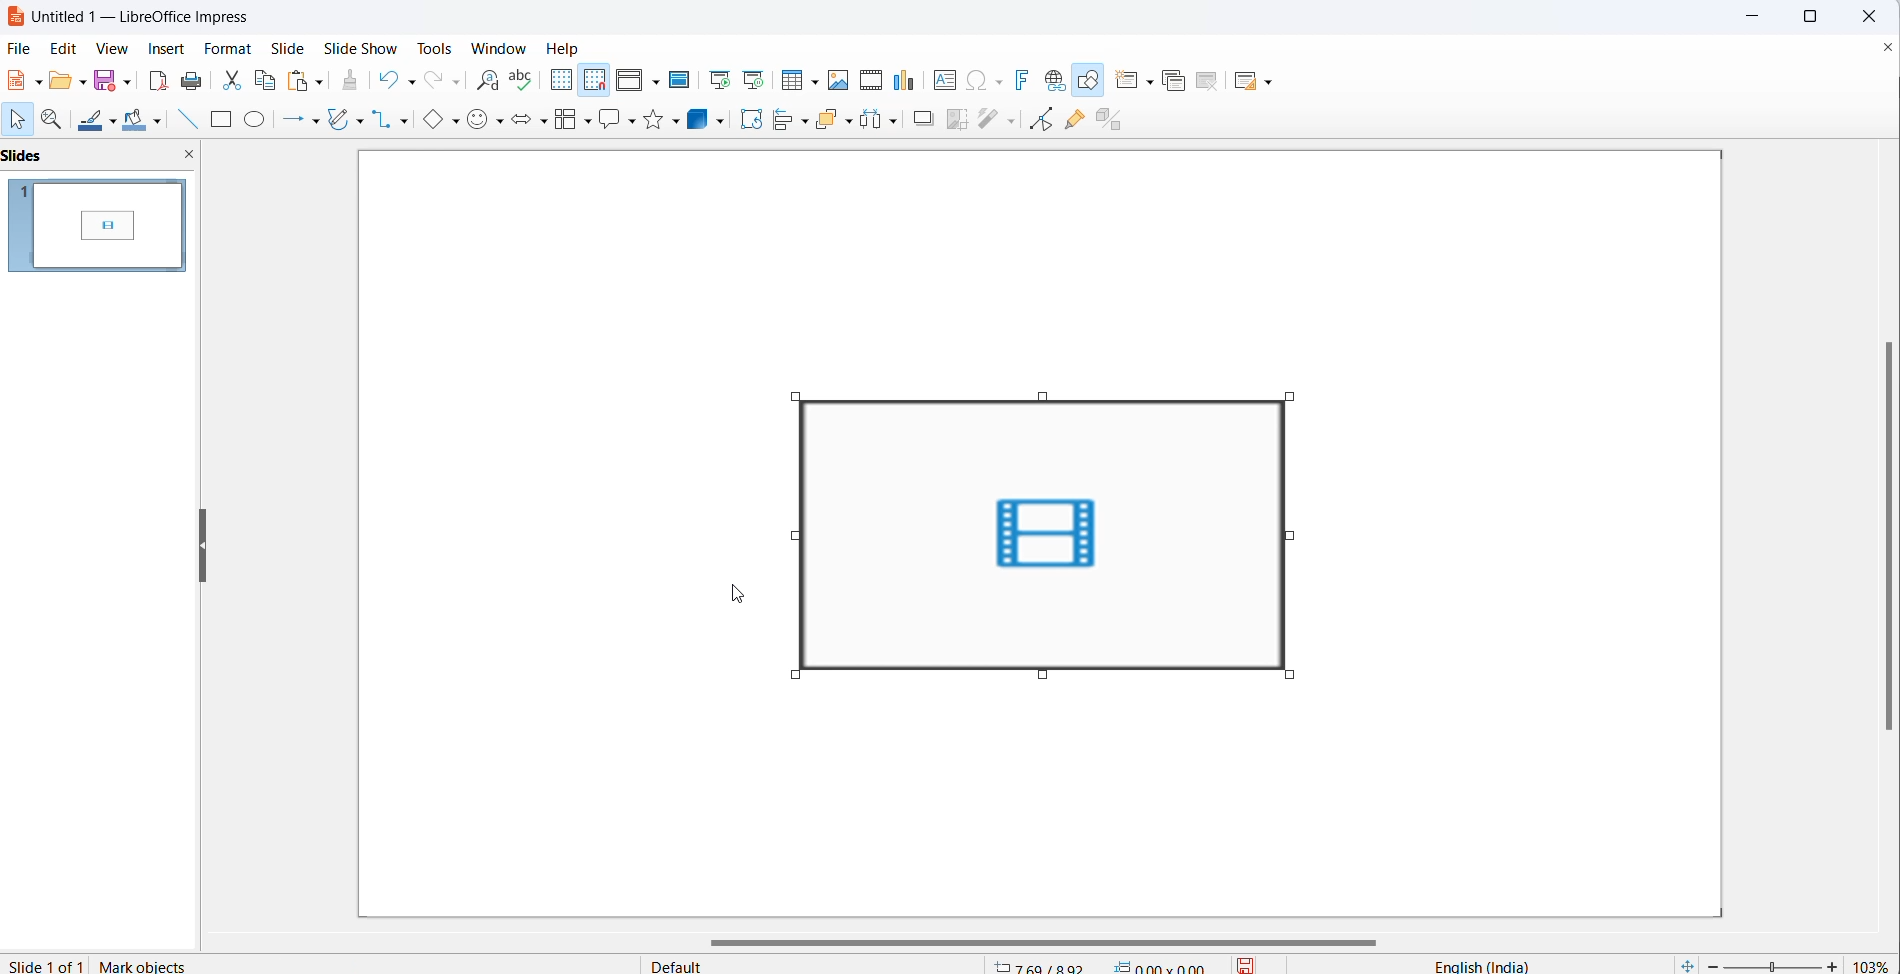 The width and height of the screenshot is (1900, 974). What do you see at coordinates (321, 82) in the screenshot?
I see `paste options` at bounding box center [321, 82].